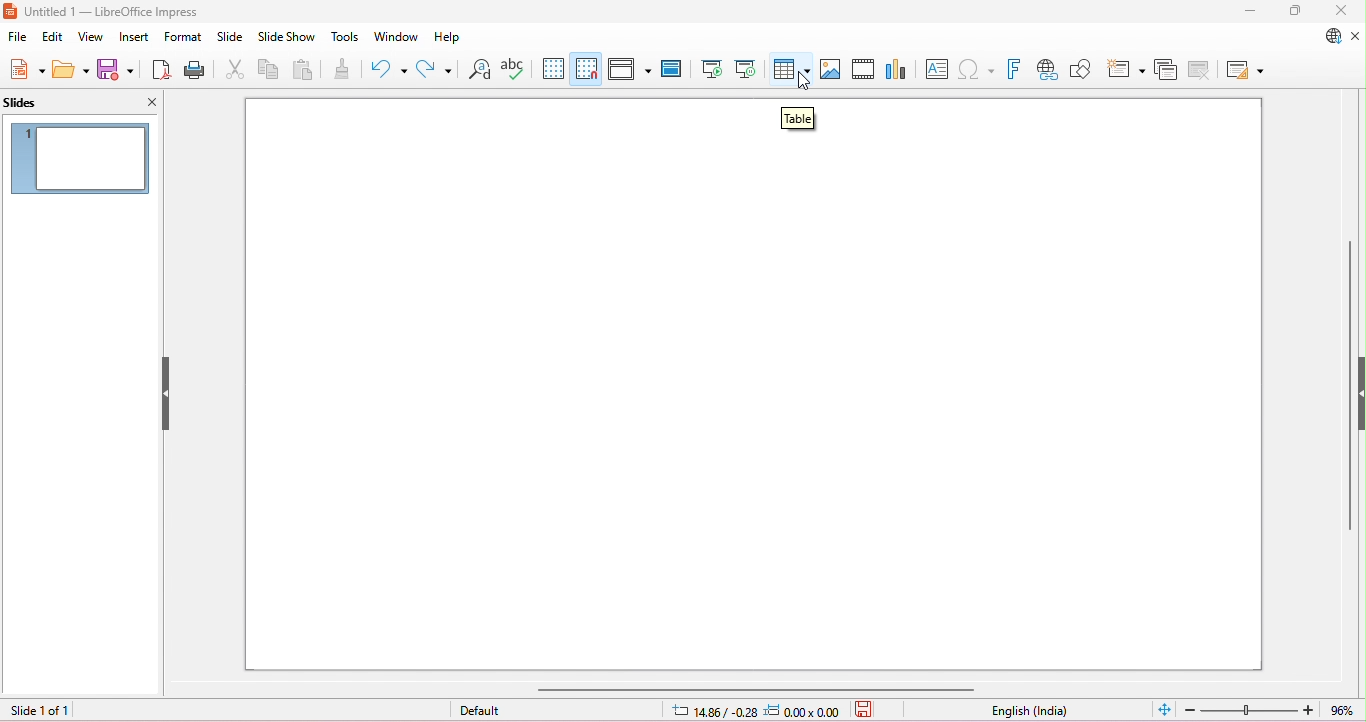 This screenshot has width=1366, height=722. Describe the element at coordinates (134, 37) in the screenshot. I see `insert` at that location.